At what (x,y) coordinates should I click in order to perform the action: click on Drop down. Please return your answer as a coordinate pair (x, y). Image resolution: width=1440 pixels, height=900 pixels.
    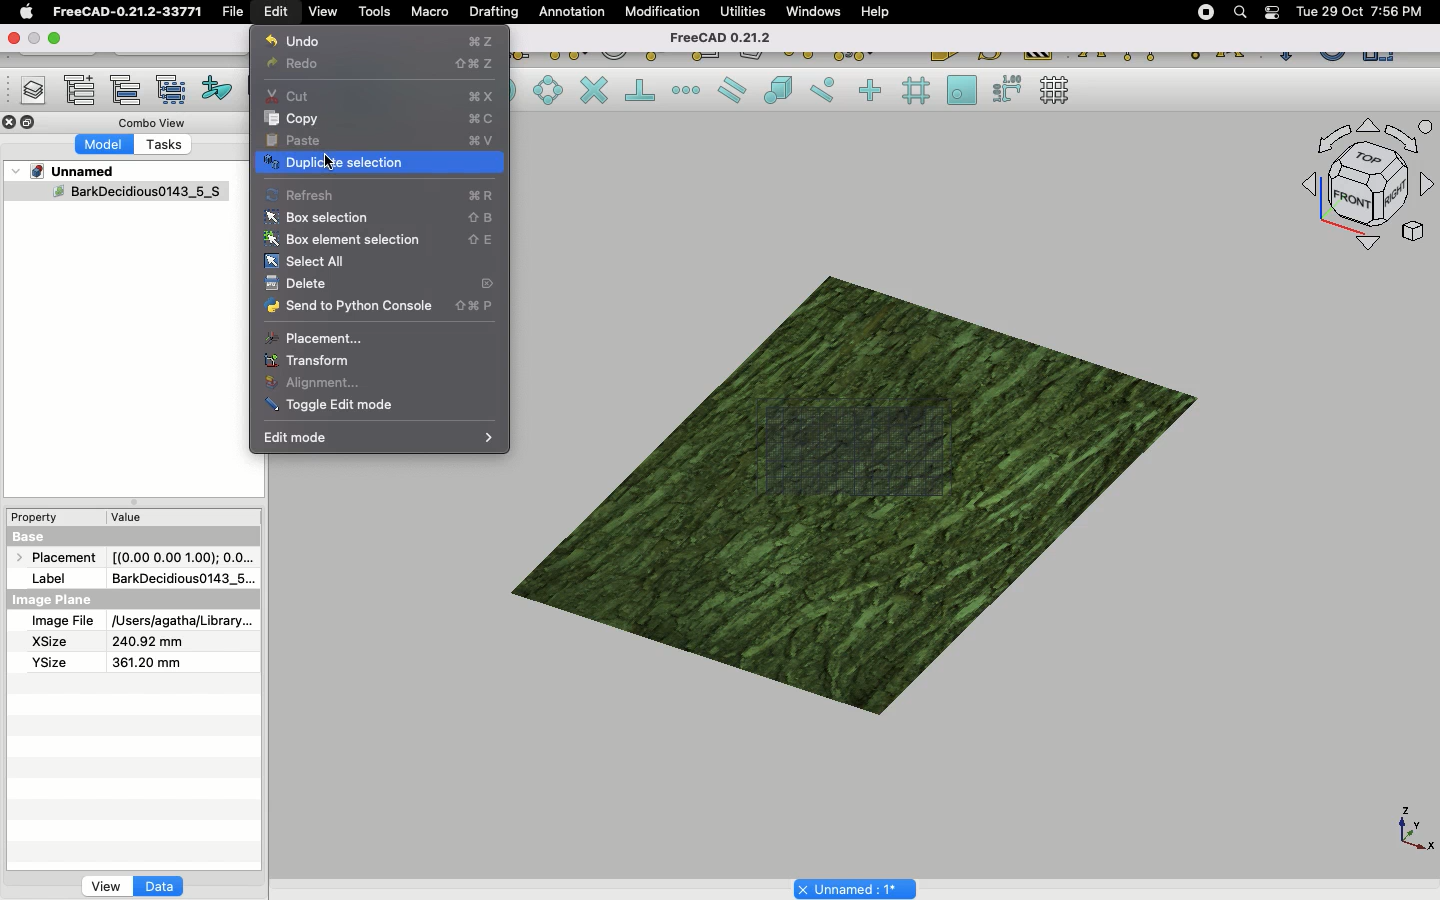
    Looking at the image, I should click on (17, 171).